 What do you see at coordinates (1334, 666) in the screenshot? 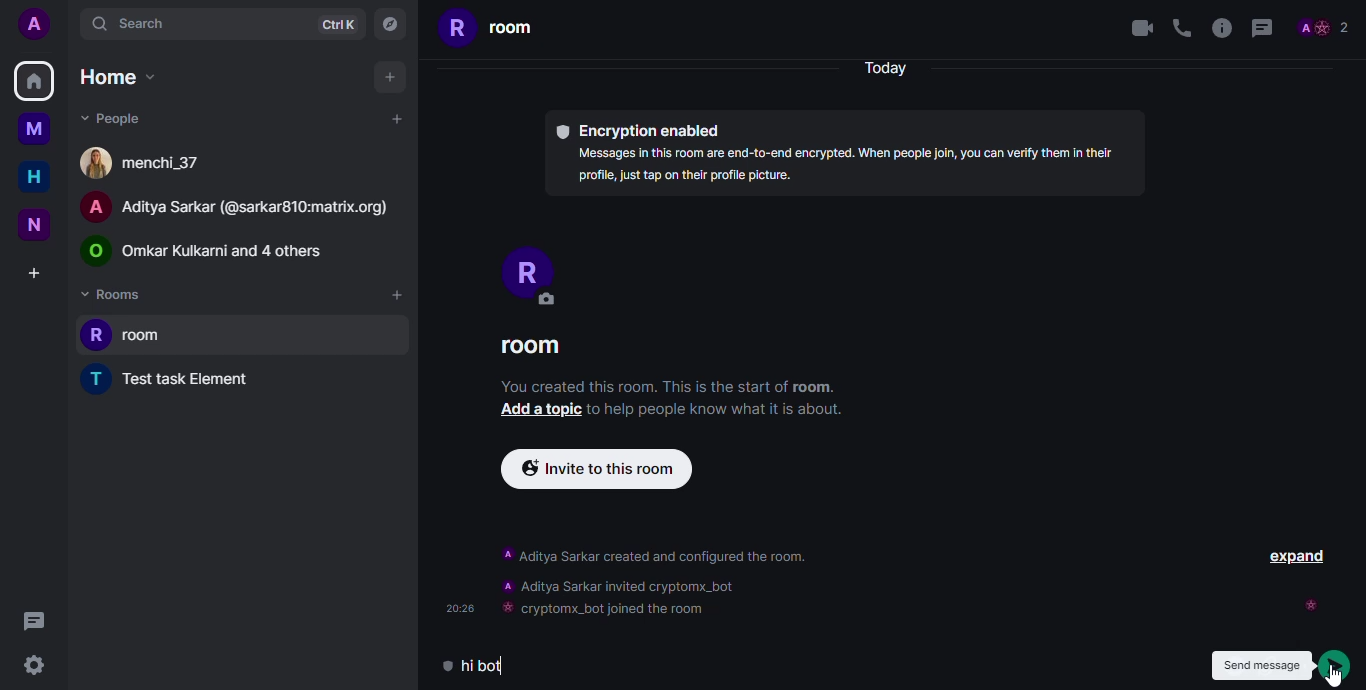
I see `click on send` at bounding box center [1334, 666].